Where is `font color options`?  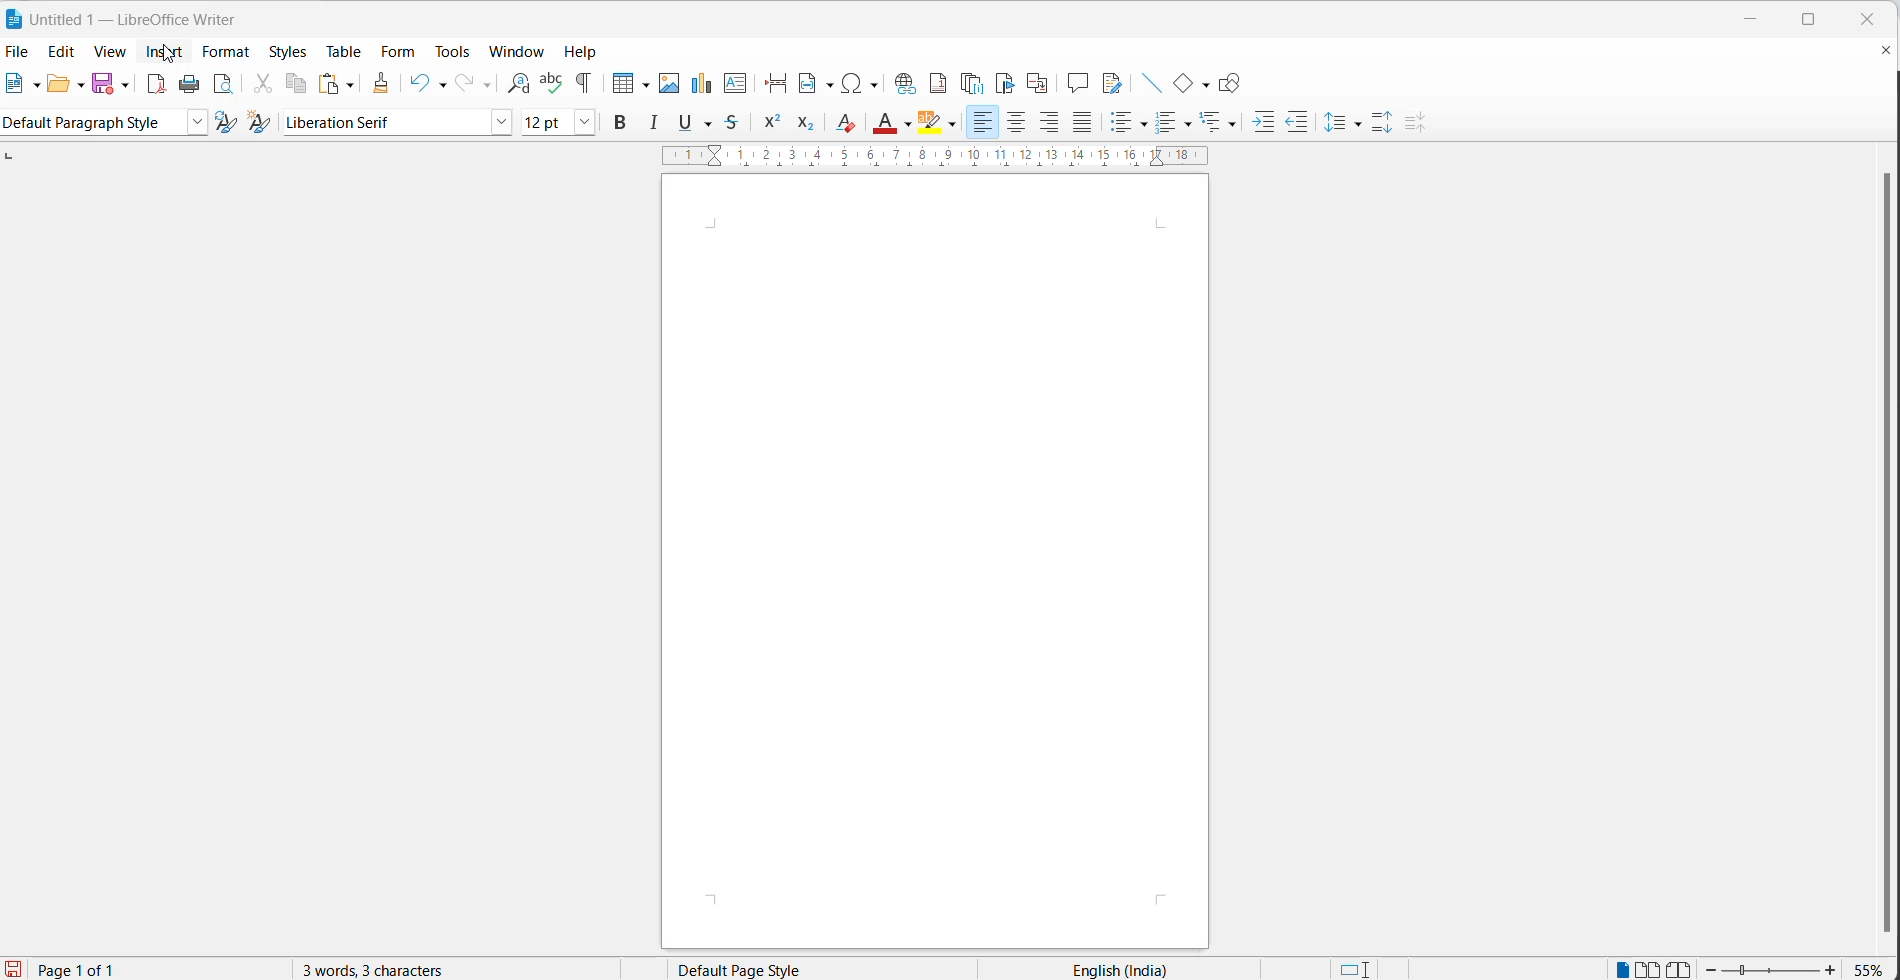 font color options is located at coordinates (907, 122).